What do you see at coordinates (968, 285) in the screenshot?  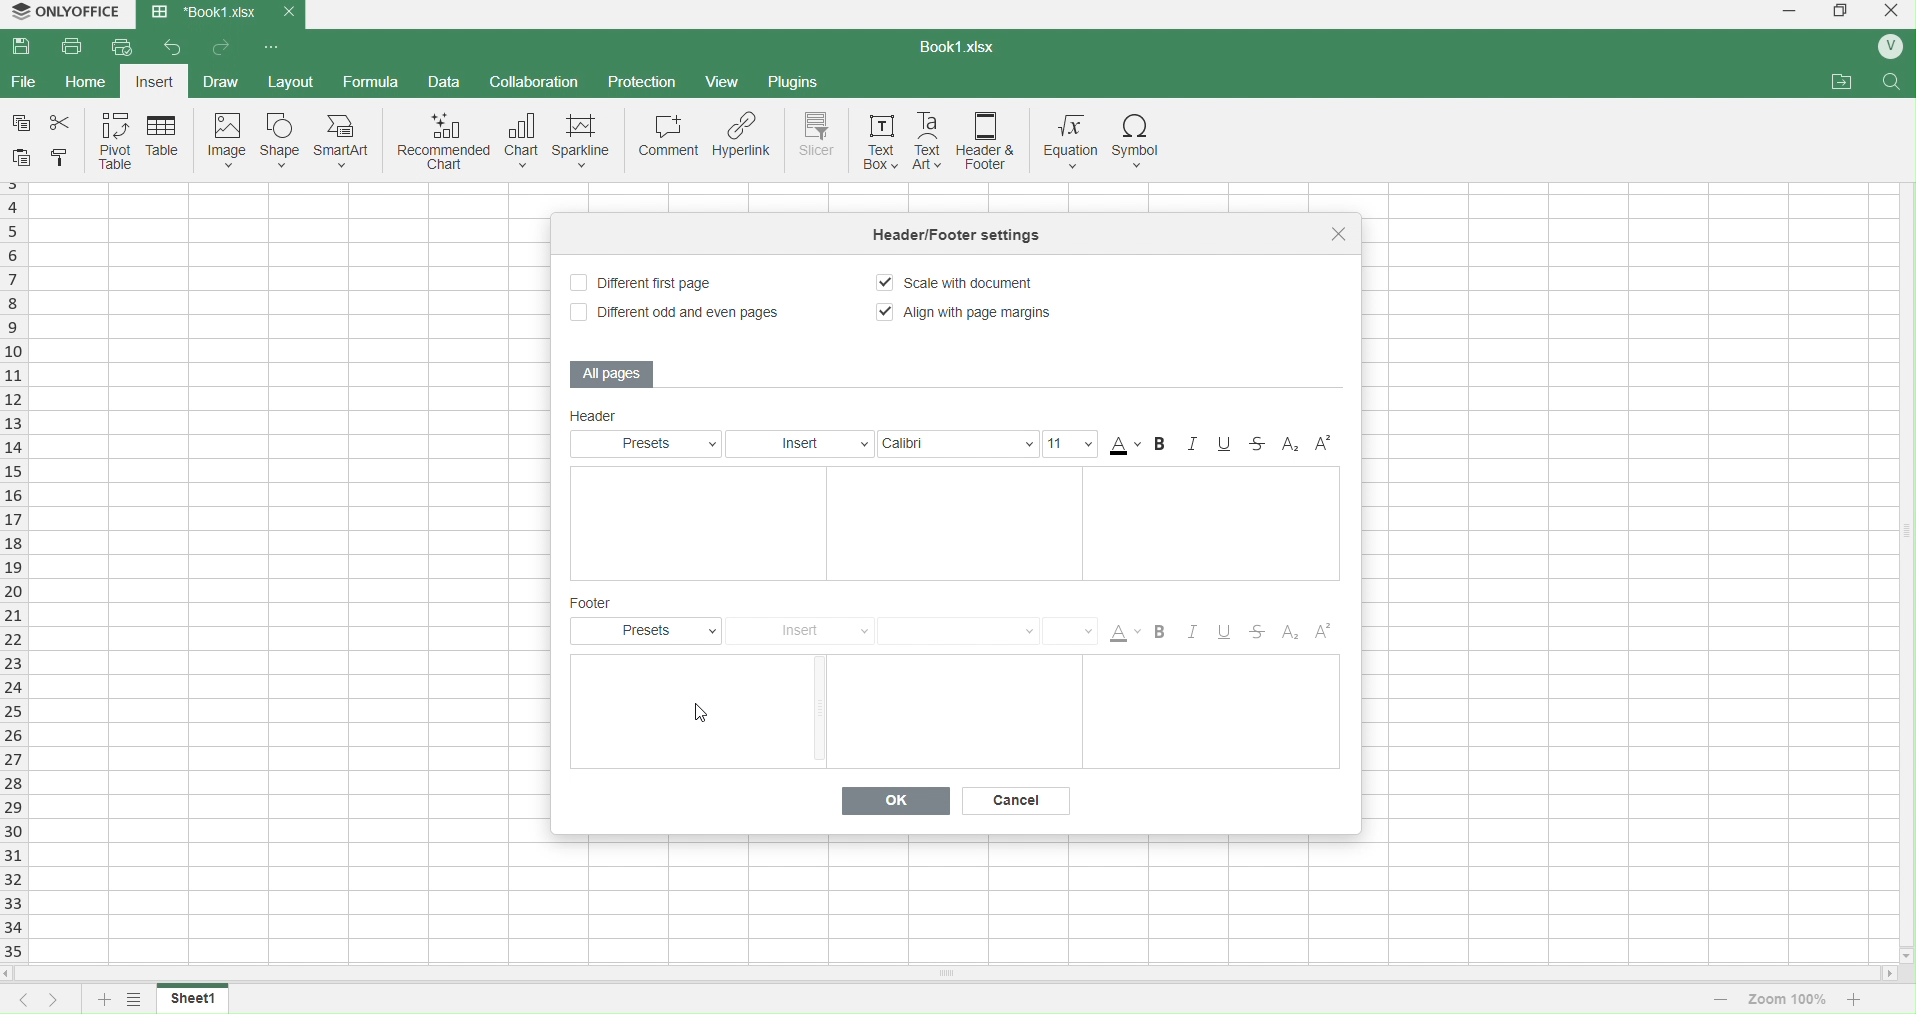 I see `Scale document` at bounding box center [968, 285].